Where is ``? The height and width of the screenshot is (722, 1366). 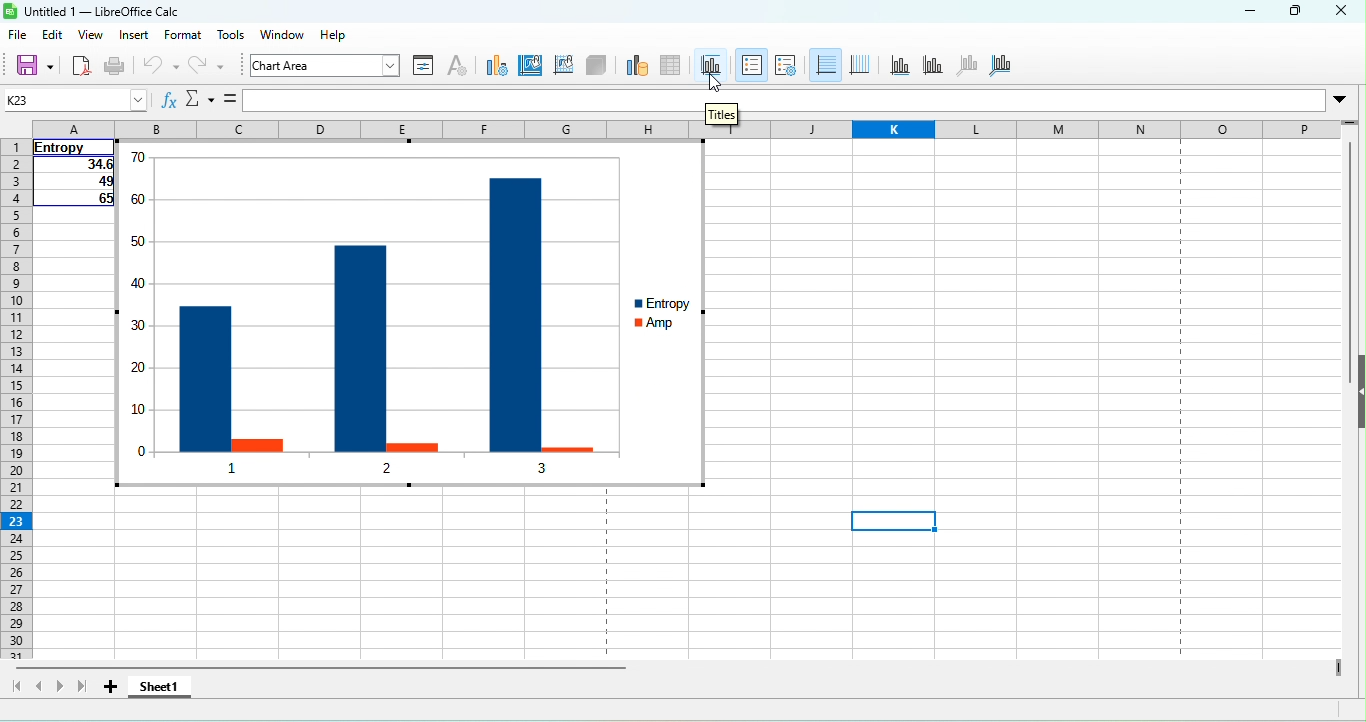
 is located at coordinates (664, 342).